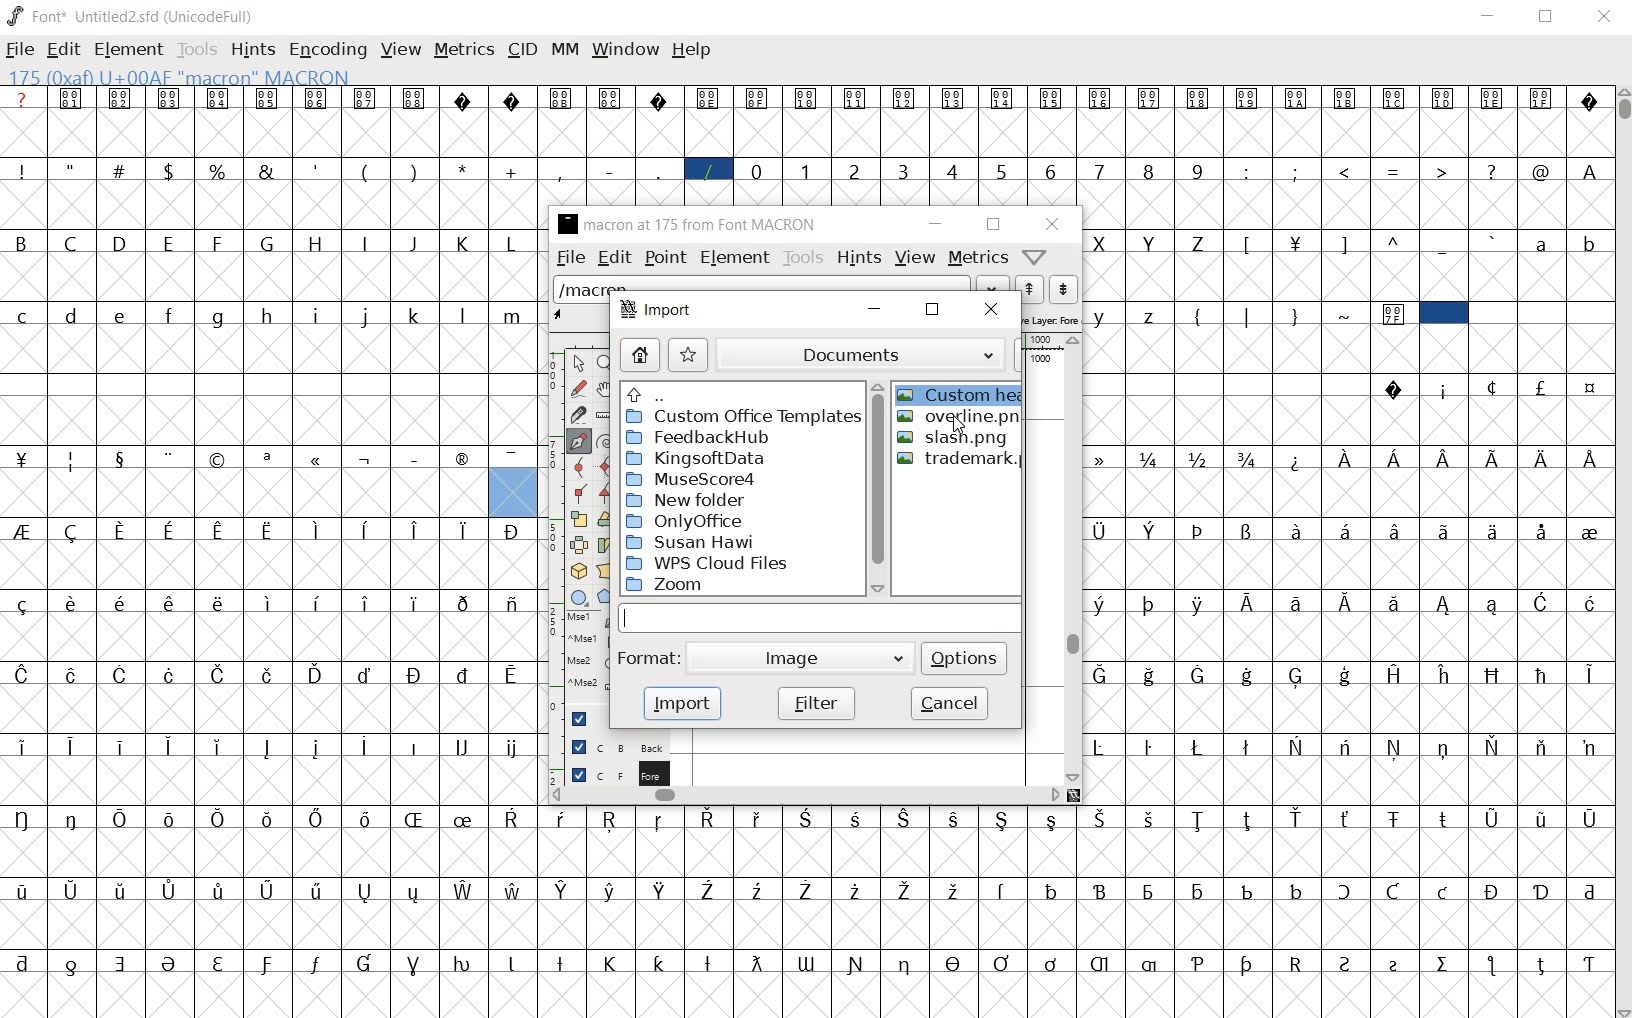 The image size is (1632, 1018). What do you see at coordinates (171, 604) in the screenshot?
I see `Symbol` at bounding box center [171, 604].